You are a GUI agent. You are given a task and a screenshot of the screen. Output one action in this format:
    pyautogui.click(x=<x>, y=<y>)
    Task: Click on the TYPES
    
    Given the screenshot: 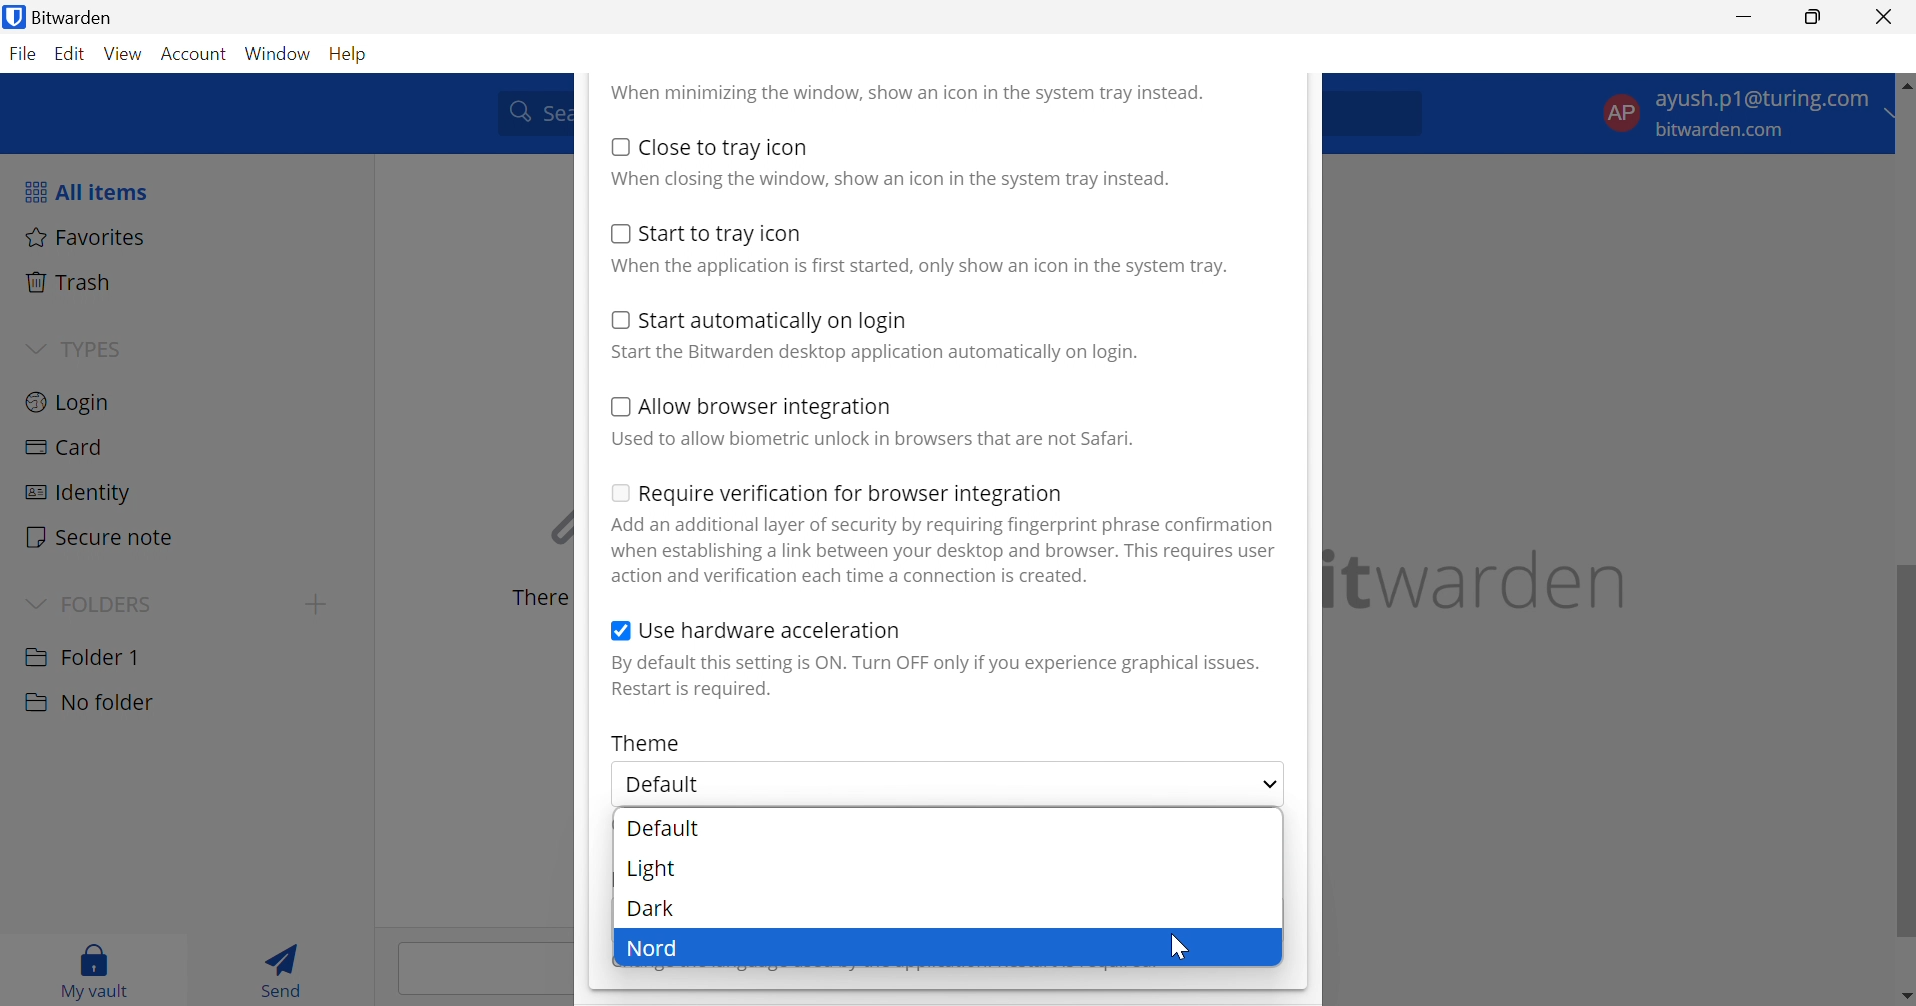 What is the action you would take?
    pyautogui.click(x=89, y=349)
    